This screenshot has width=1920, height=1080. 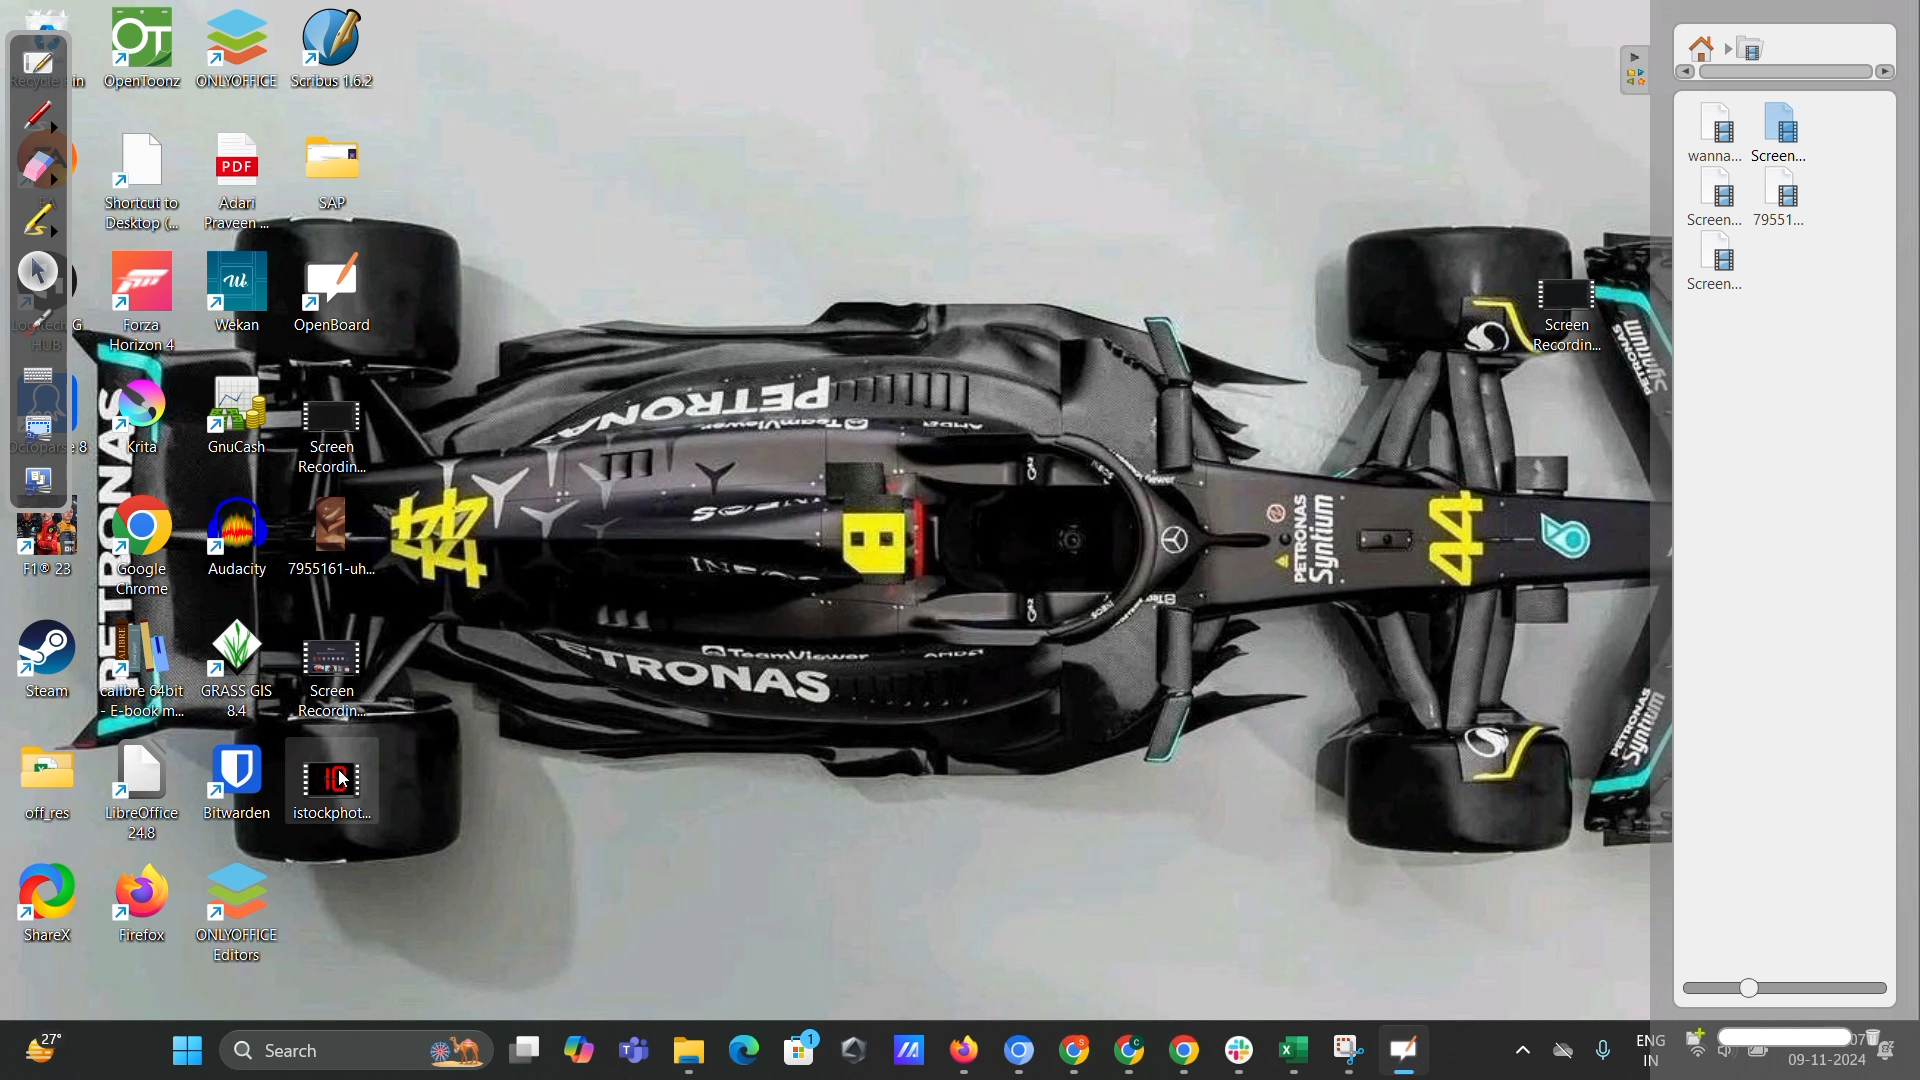 What do you see at coordinates (36, 272) in the screenshot?
I see `select and modify objects` at bounding box center [36, 272].